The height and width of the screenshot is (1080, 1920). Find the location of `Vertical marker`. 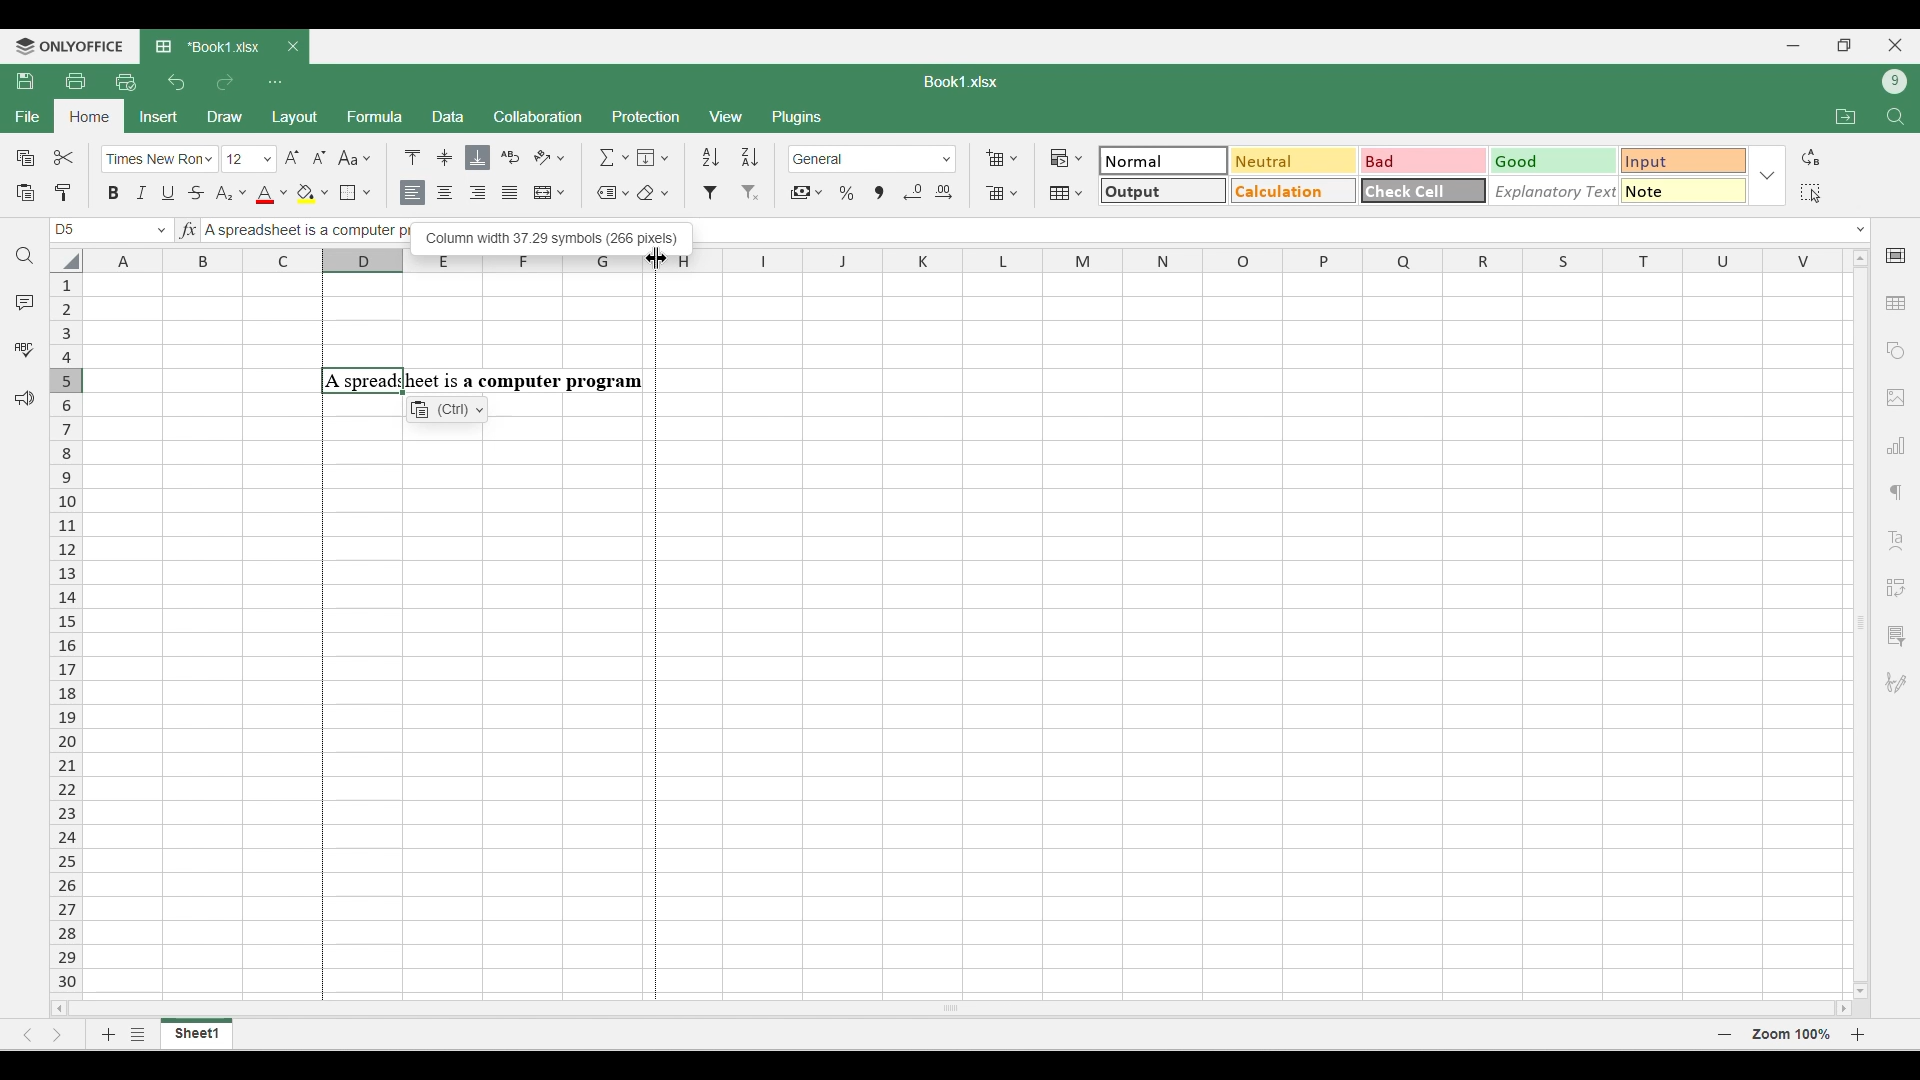

Vertical marker is located at coordinates (67, 635).